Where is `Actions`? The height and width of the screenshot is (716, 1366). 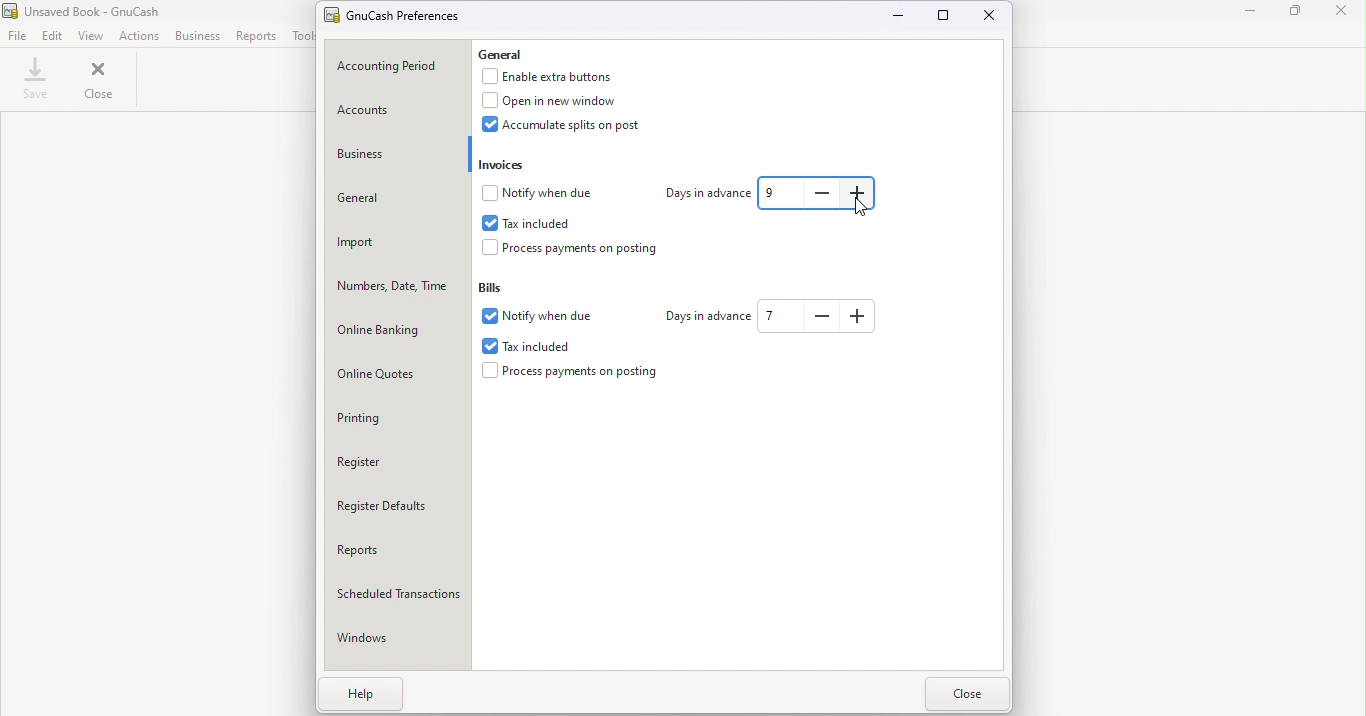 Actions is located at coordinates (139, 35).